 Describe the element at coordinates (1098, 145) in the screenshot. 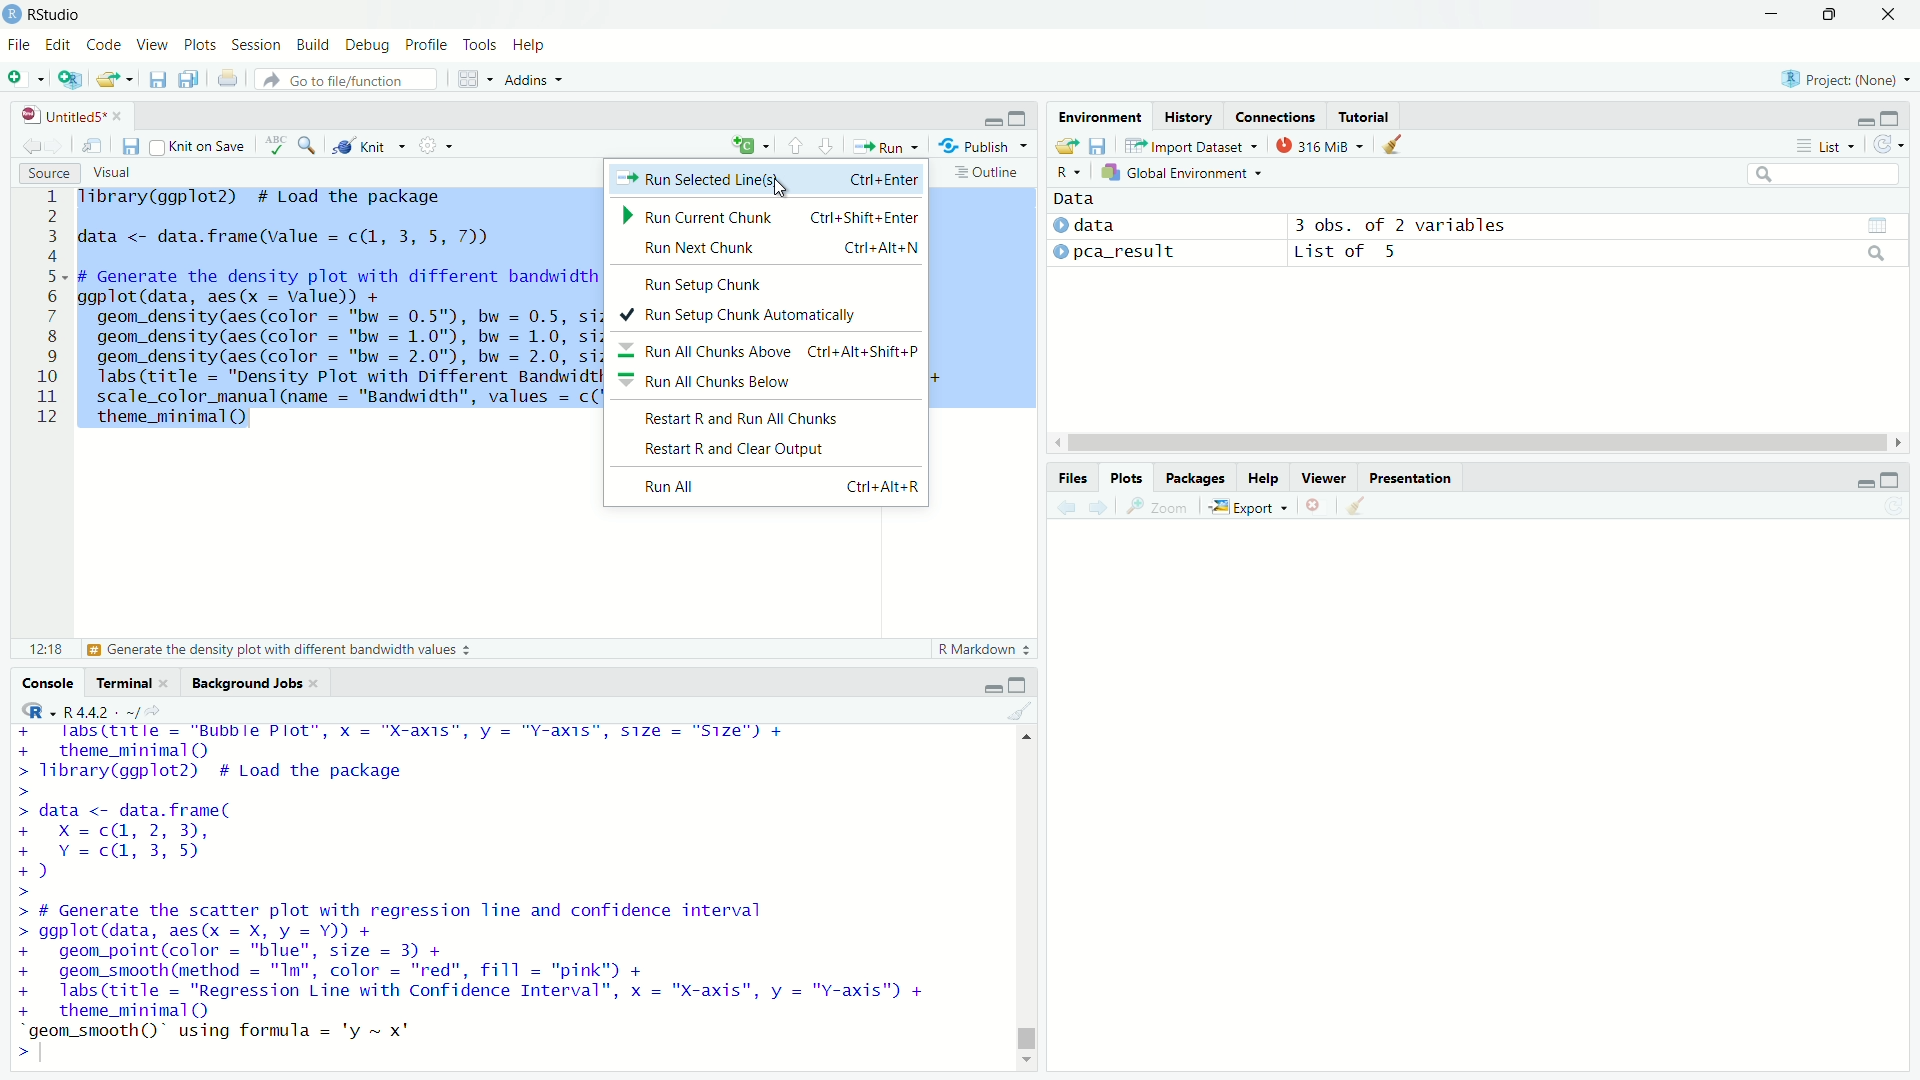

I see `Save workspace as` at that location.